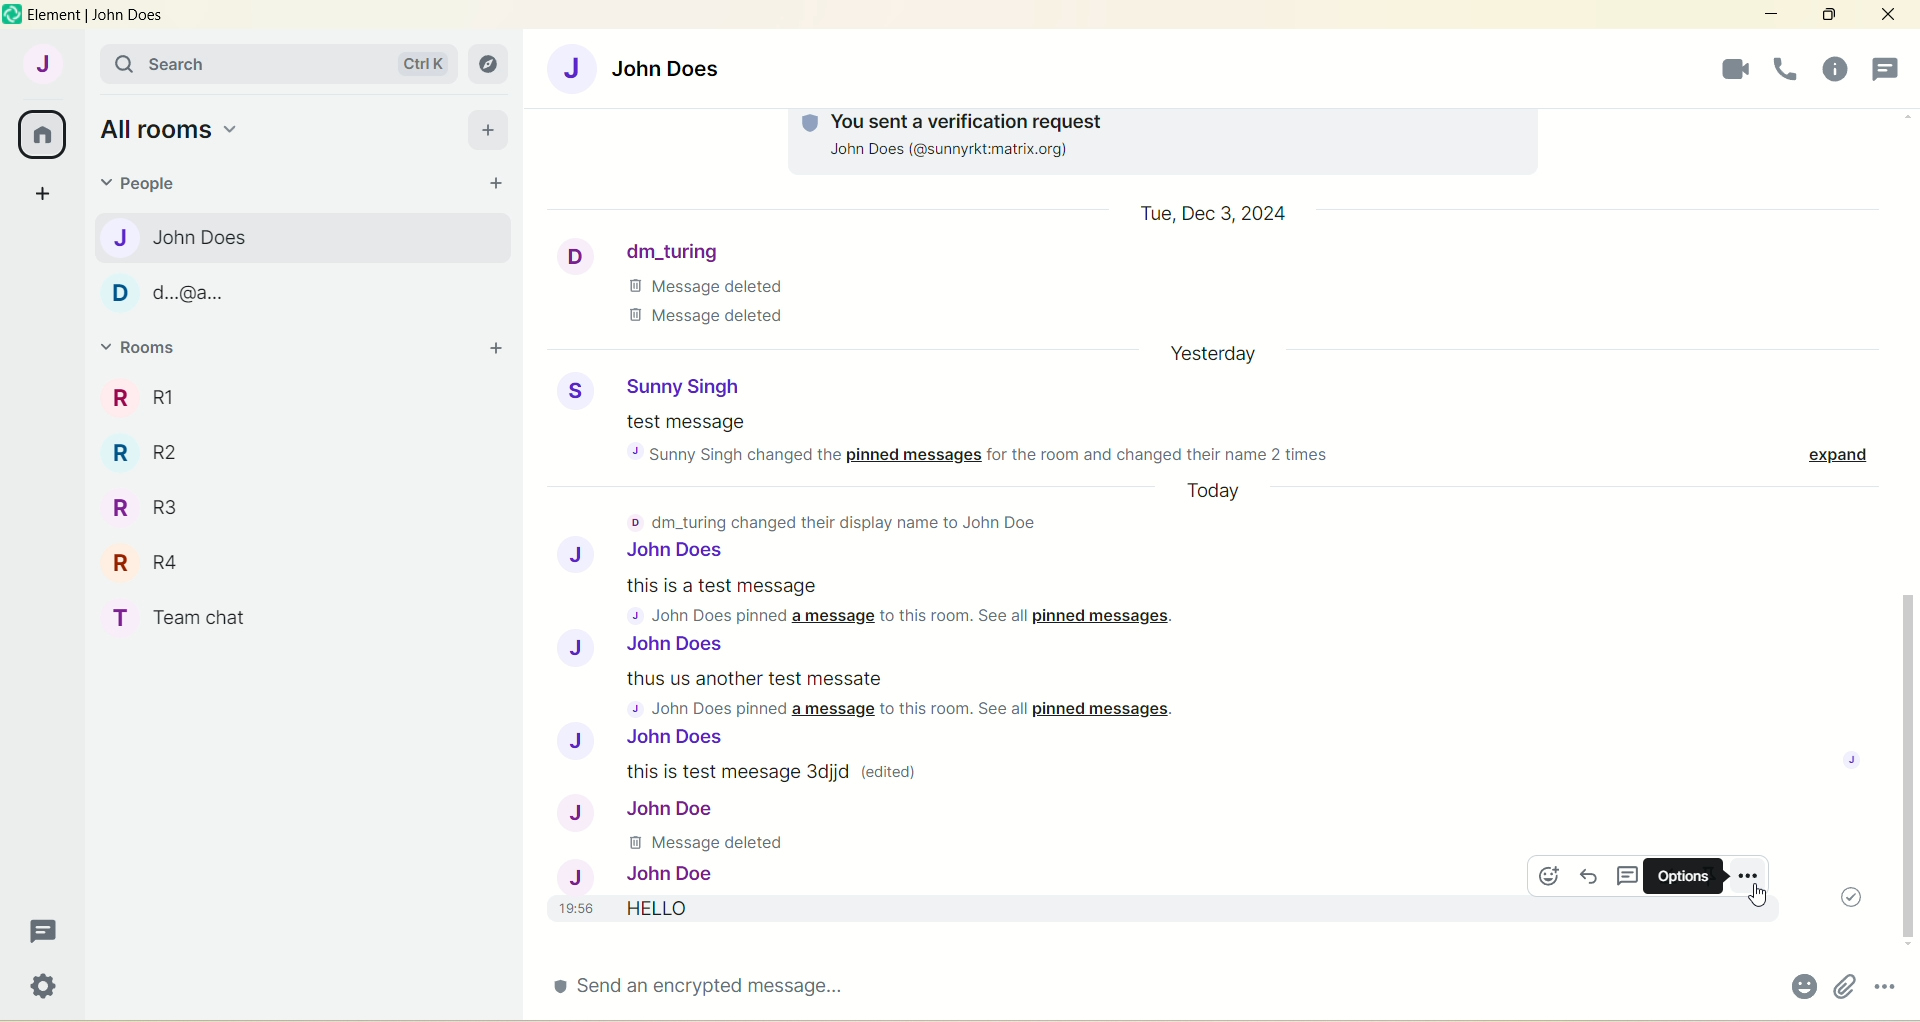 This screenshot has width=1920, height=1022. I want to click on start chat, so click(494, 185).